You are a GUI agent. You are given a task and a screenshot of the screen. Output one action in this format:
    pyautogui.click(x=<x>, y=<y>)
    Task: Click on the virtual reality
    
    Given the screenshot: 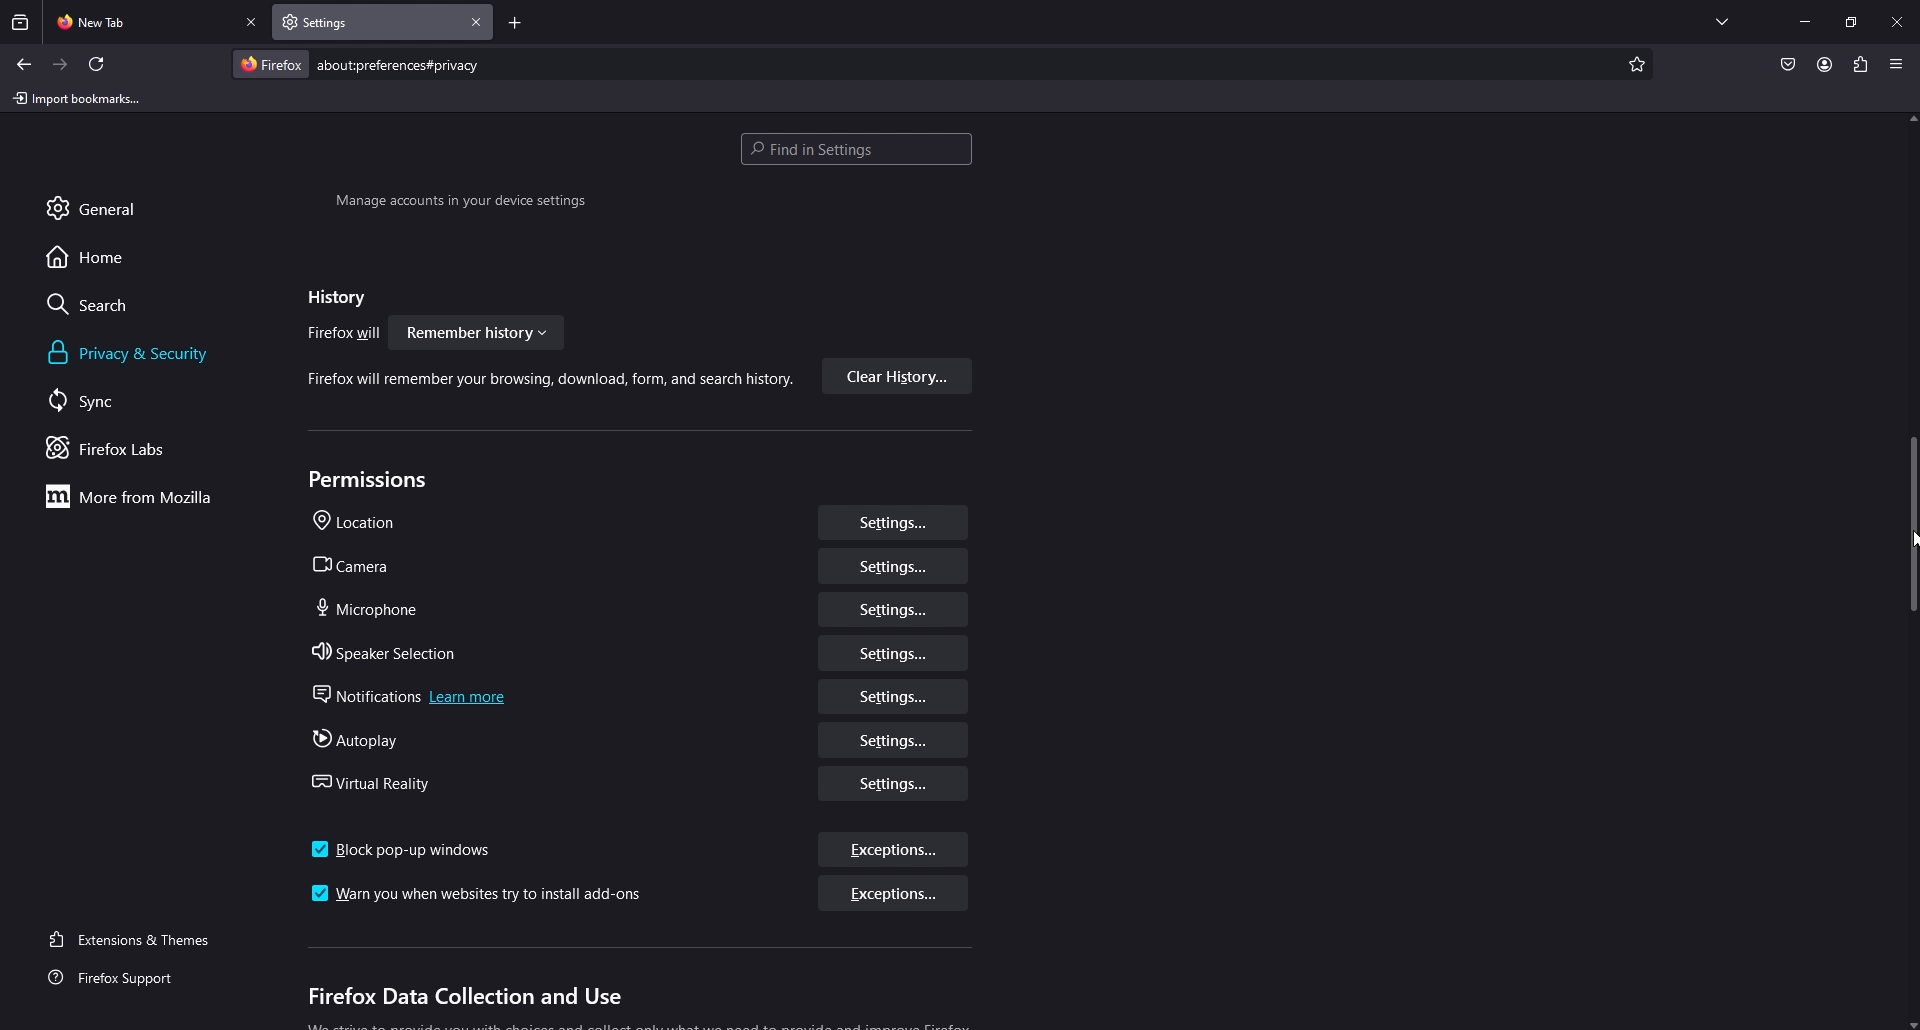 What is the action you would take?
    pyautogui.click(x=381, y=782)
    